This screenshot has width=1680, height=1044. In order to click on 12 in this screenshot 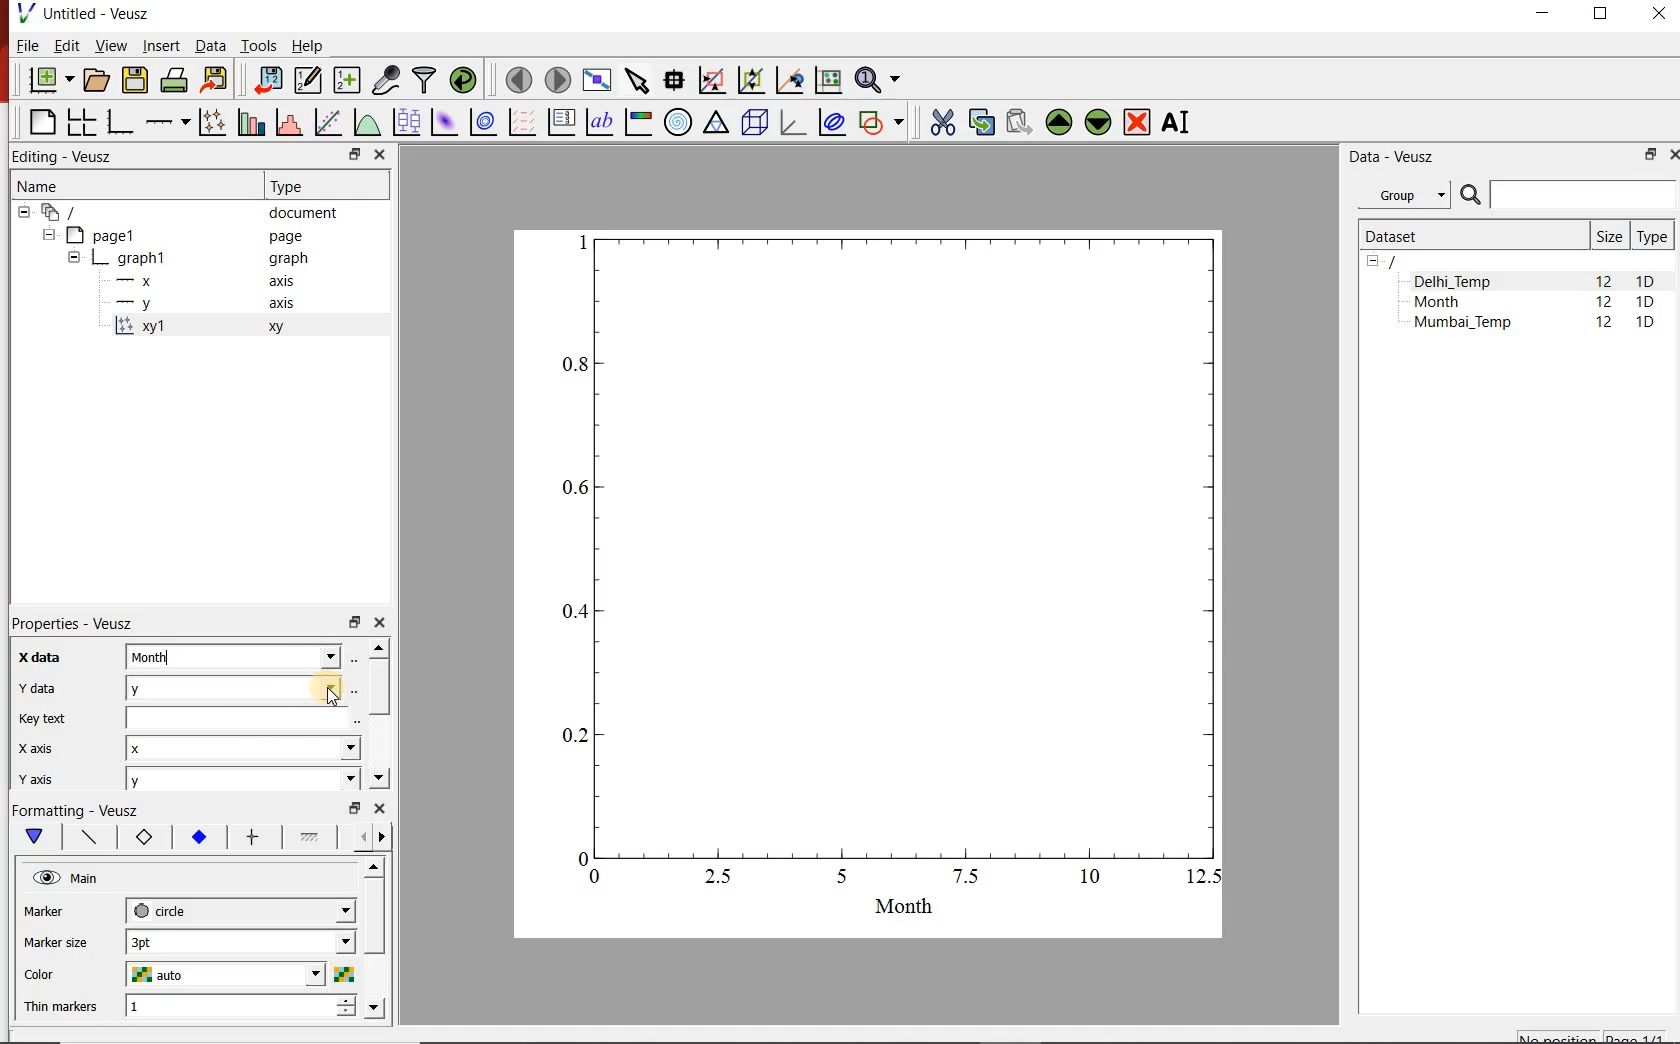, I will do `click(1604, 304)`.